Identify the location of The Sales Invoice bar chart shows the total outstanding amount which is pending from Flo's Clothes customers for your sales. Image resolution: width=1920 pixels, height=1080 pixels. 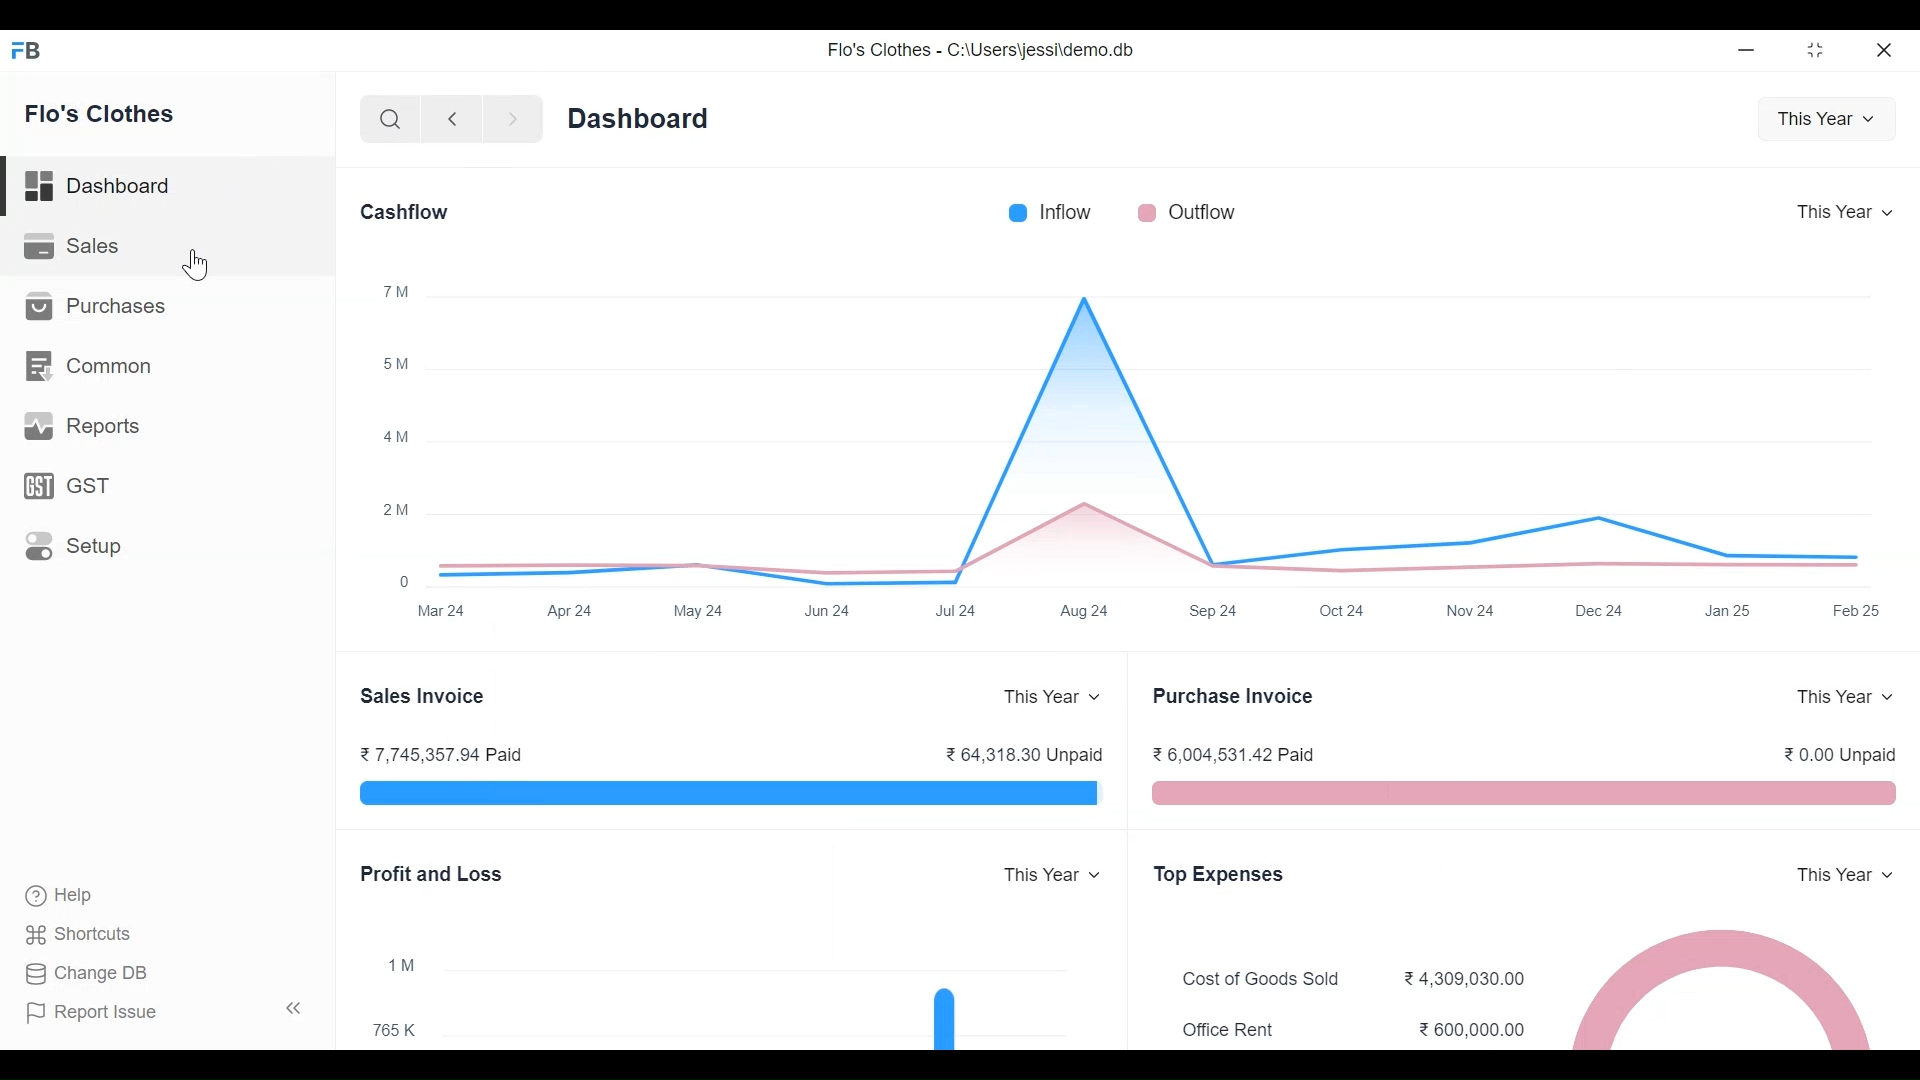
(729, 794).